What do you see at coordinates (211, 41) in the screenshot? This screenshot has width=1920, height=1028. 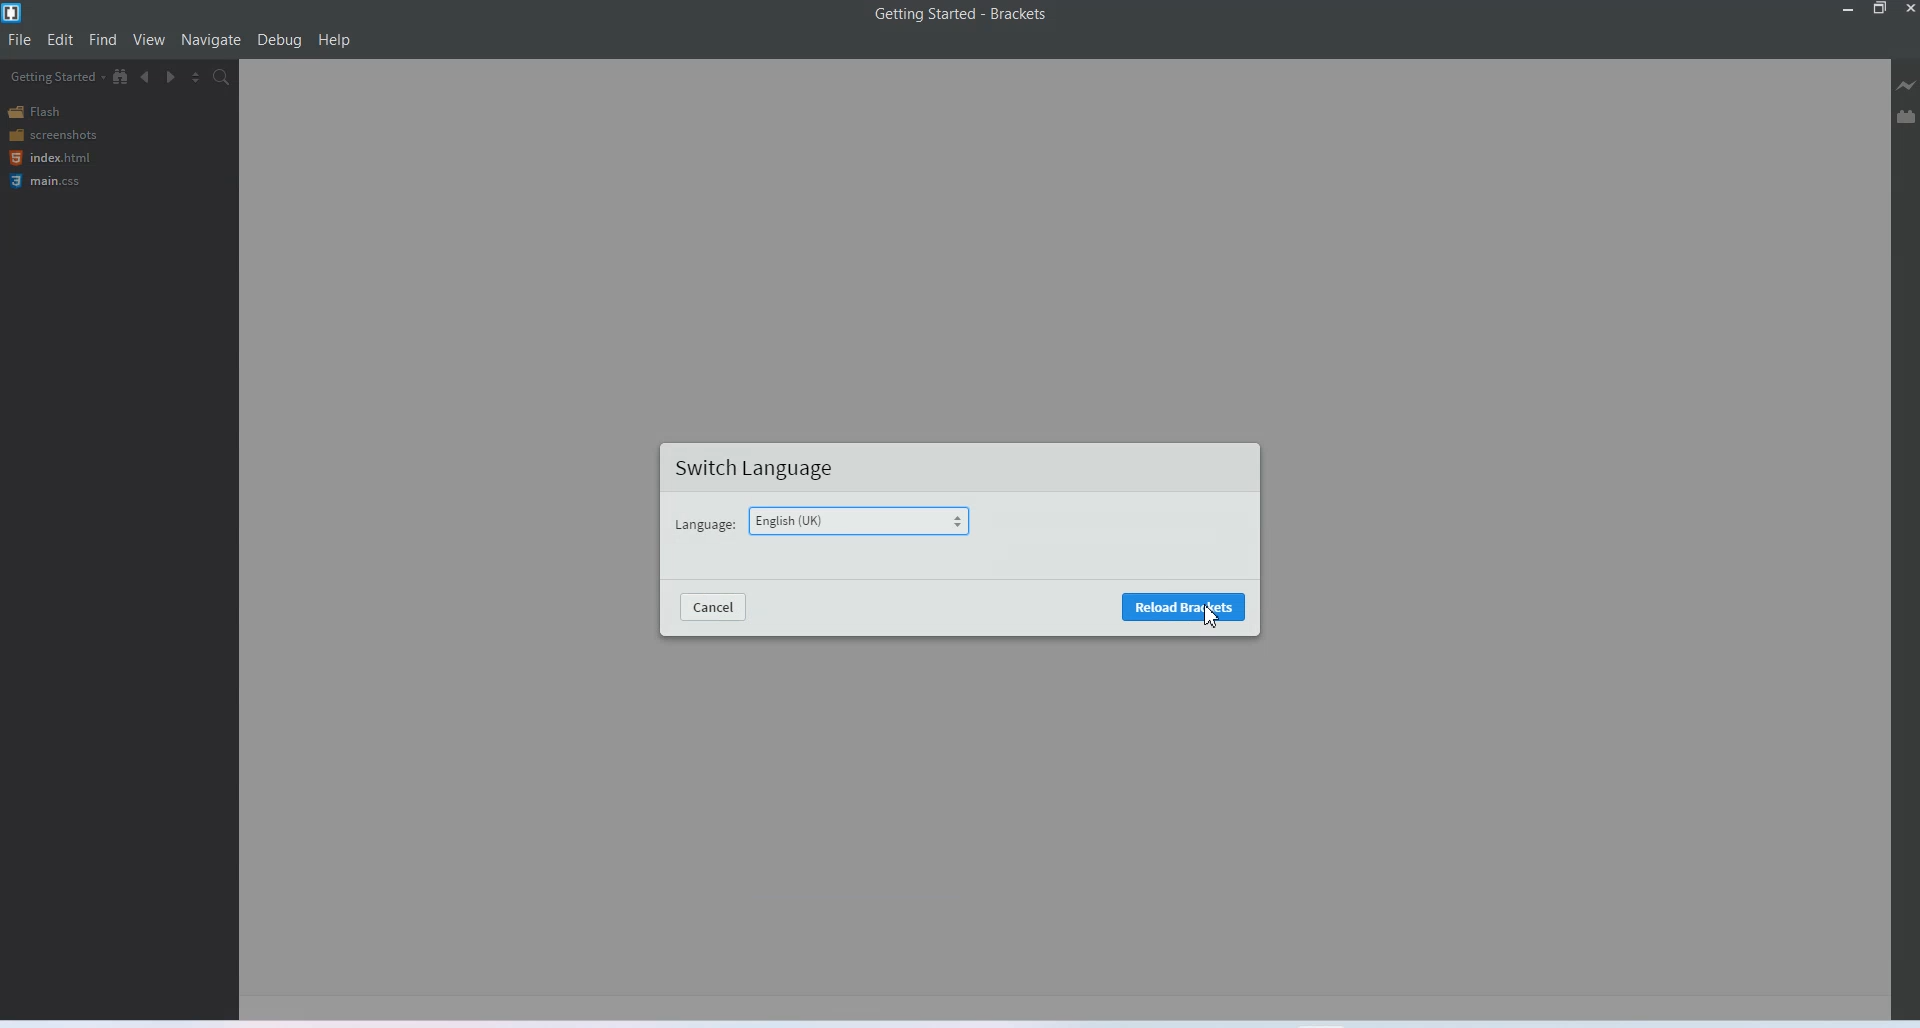 I see `Navigate` at bounding box center [211, 41].